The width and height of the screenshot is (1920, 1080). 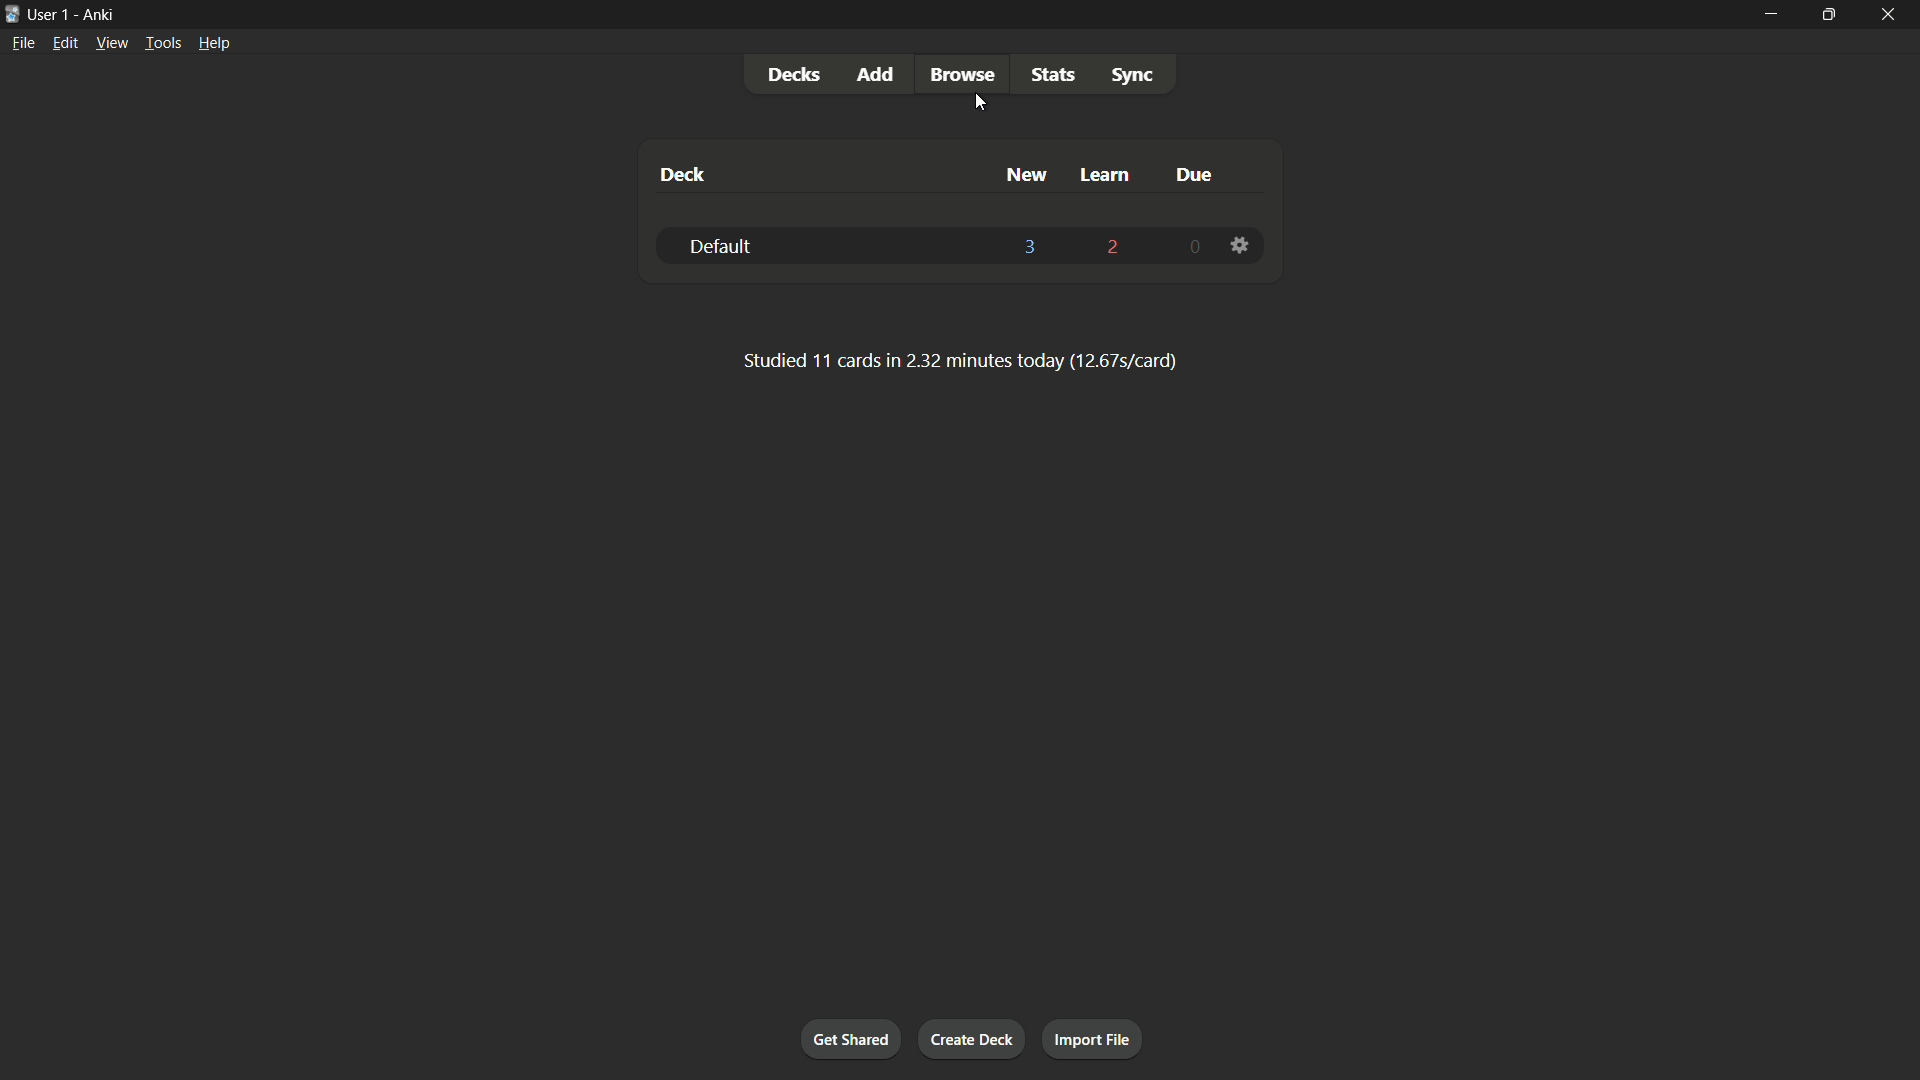 What do you see at coordinates (1033, 248) in the screenshot?
I see `3` at bounding box center [1033, 248].